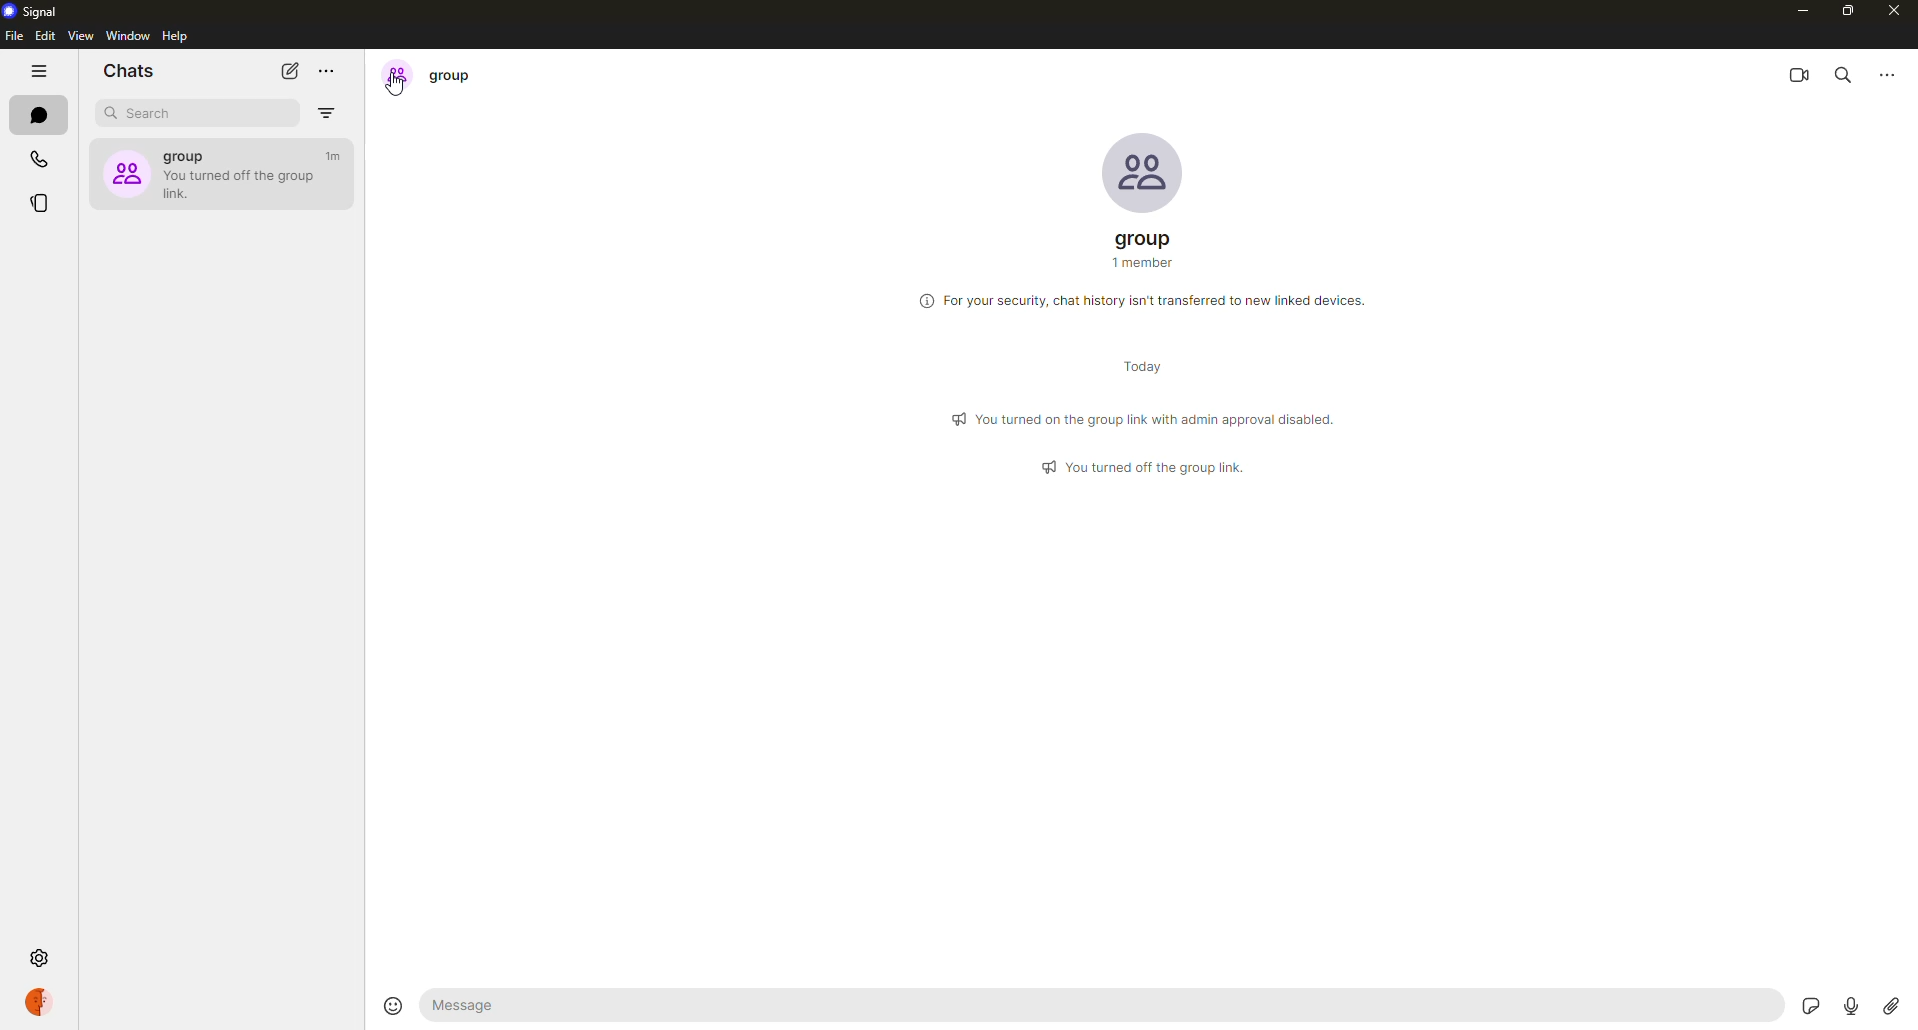  I want to click on stickers, so click(1805, 1001).